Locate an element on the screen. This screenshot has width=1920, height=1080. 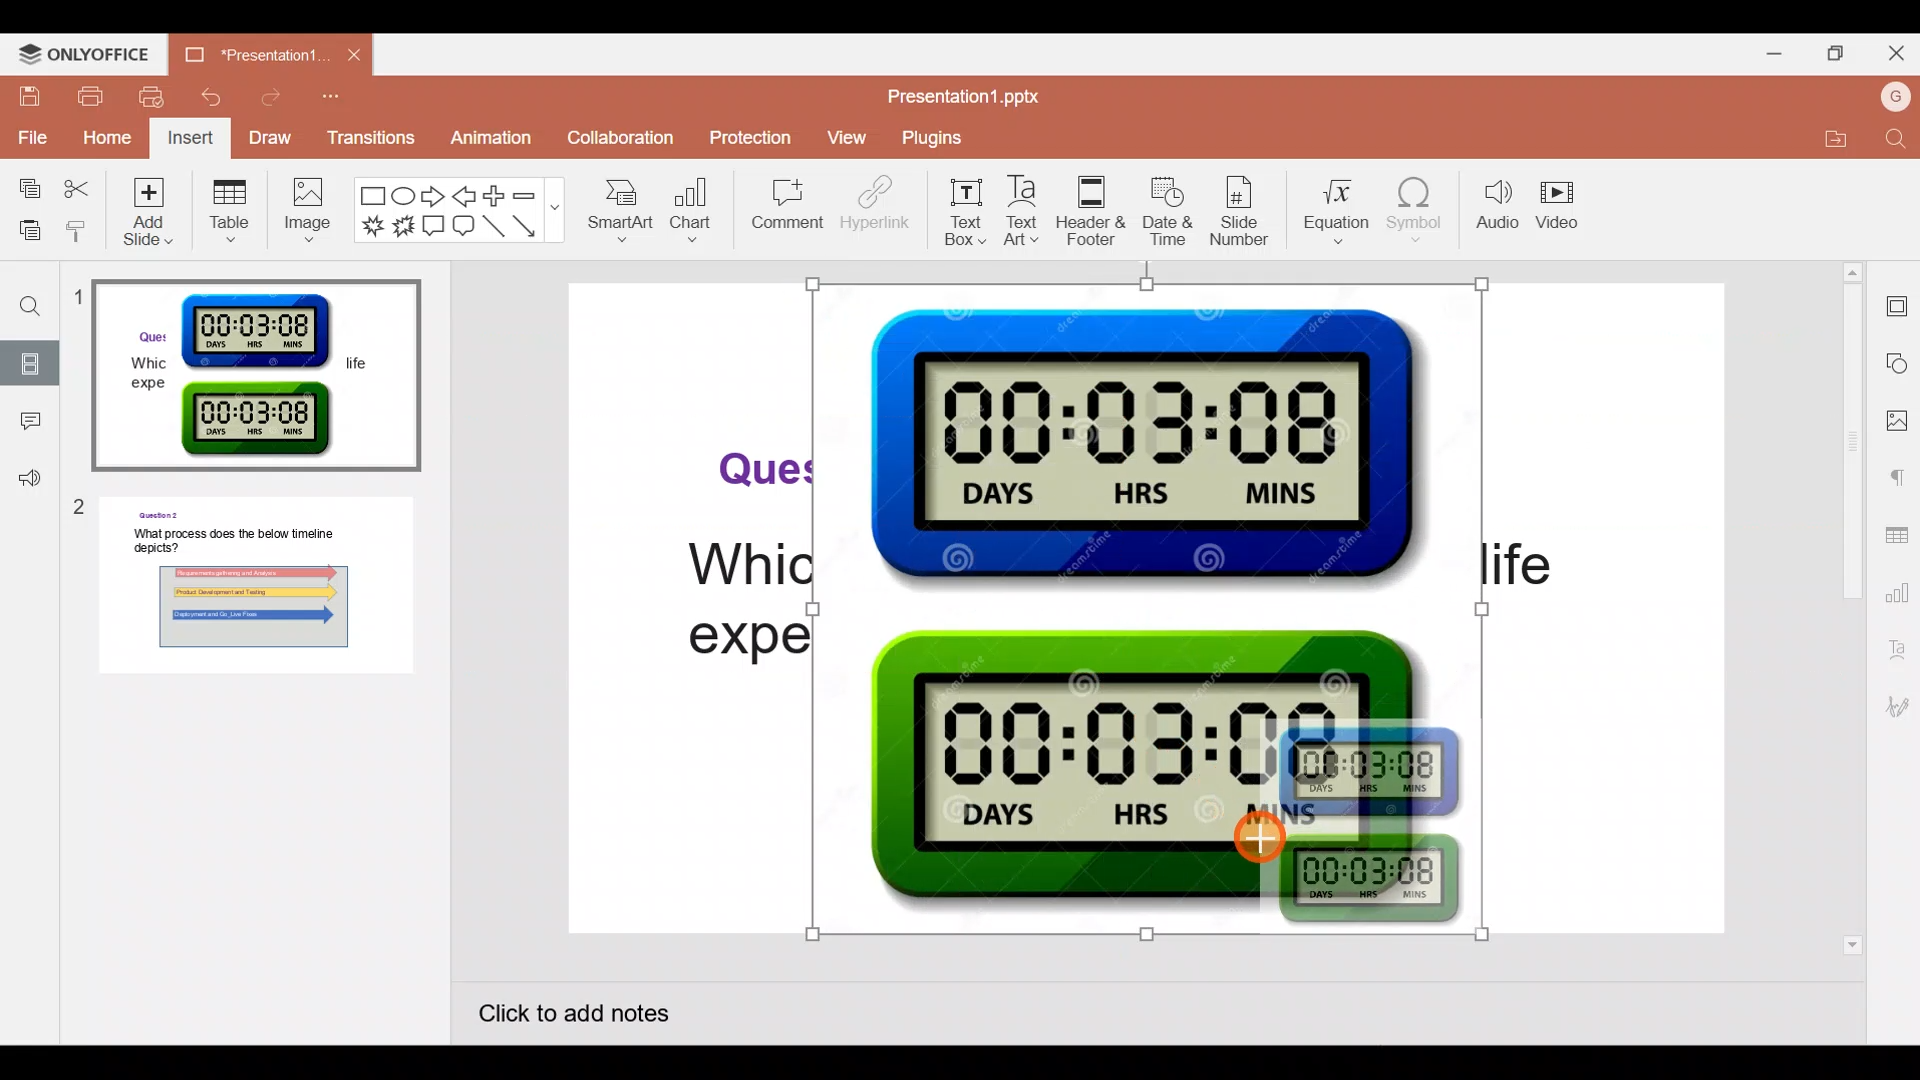
Explosion 2 is located at coordinates (401, 223).